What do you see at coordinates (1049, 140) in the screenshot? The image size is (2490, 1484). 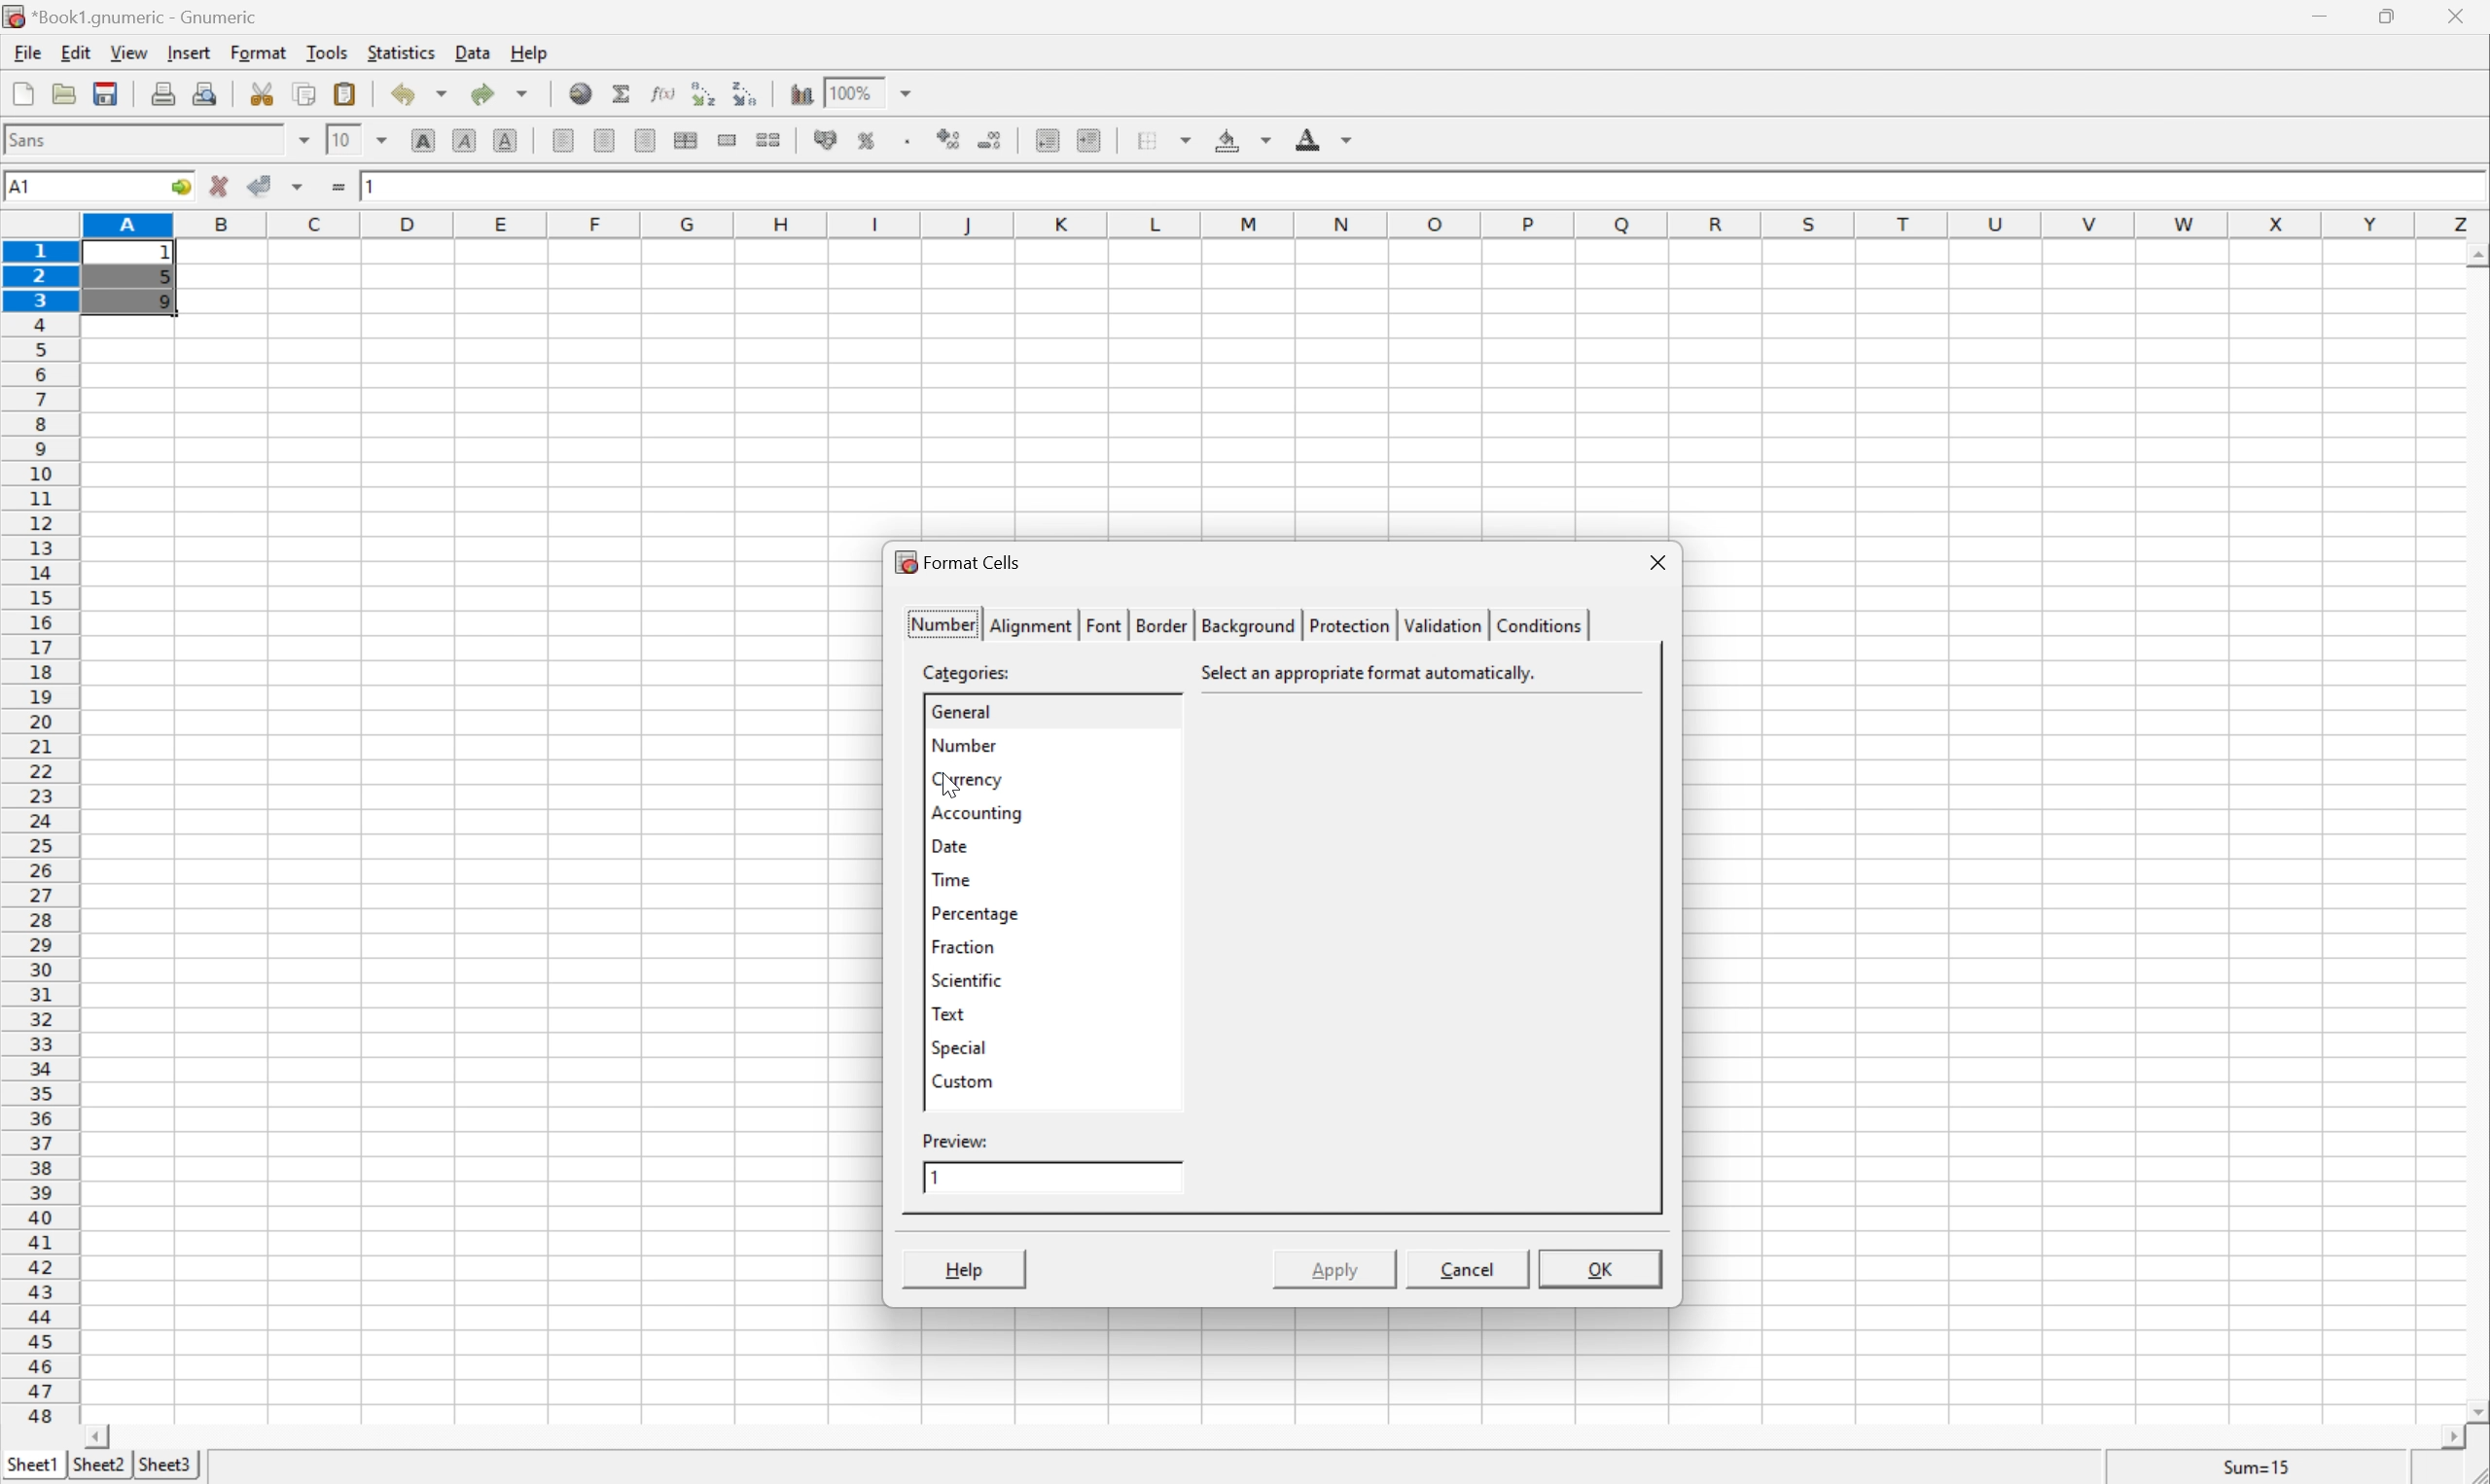 I see `decrease indent` at bounding box center [1049, 140].